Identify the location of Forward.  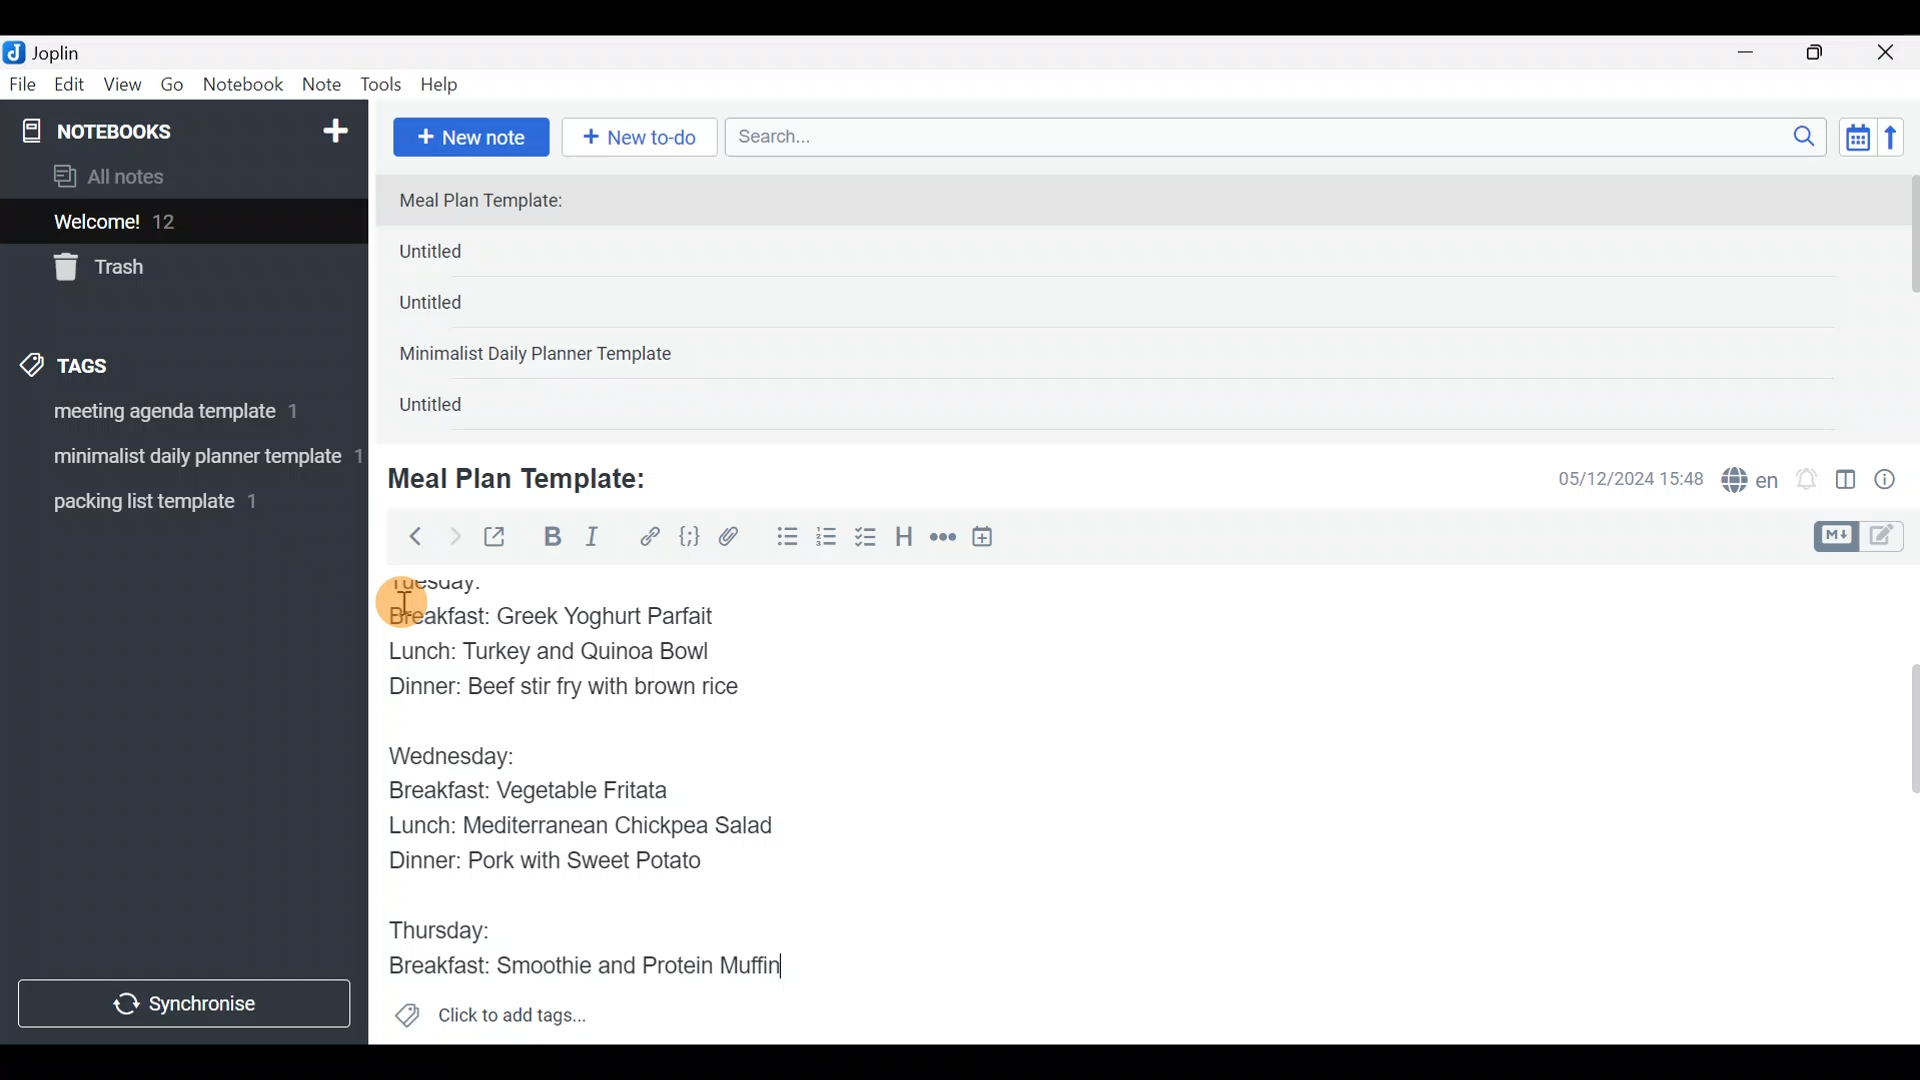
(454, 536).